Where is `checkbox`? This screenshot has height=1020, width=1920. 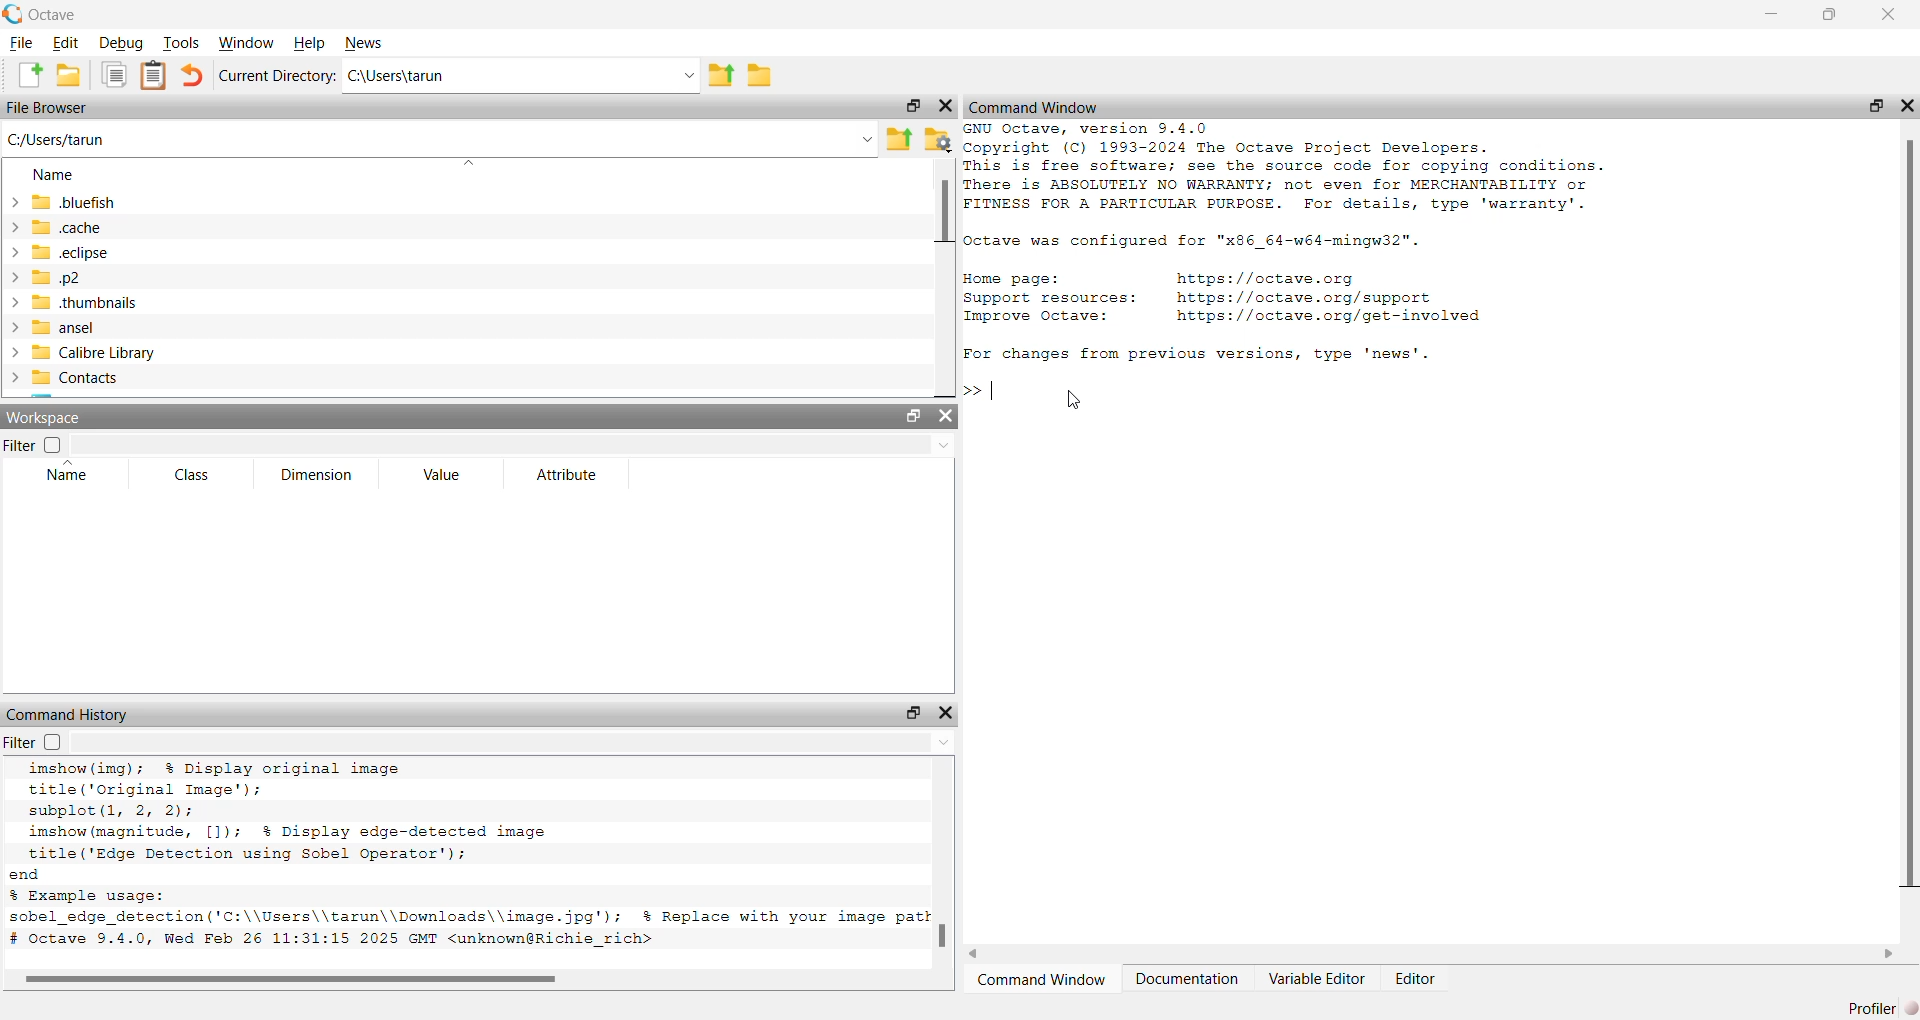
checkbox is located at coordinates (58, 445).